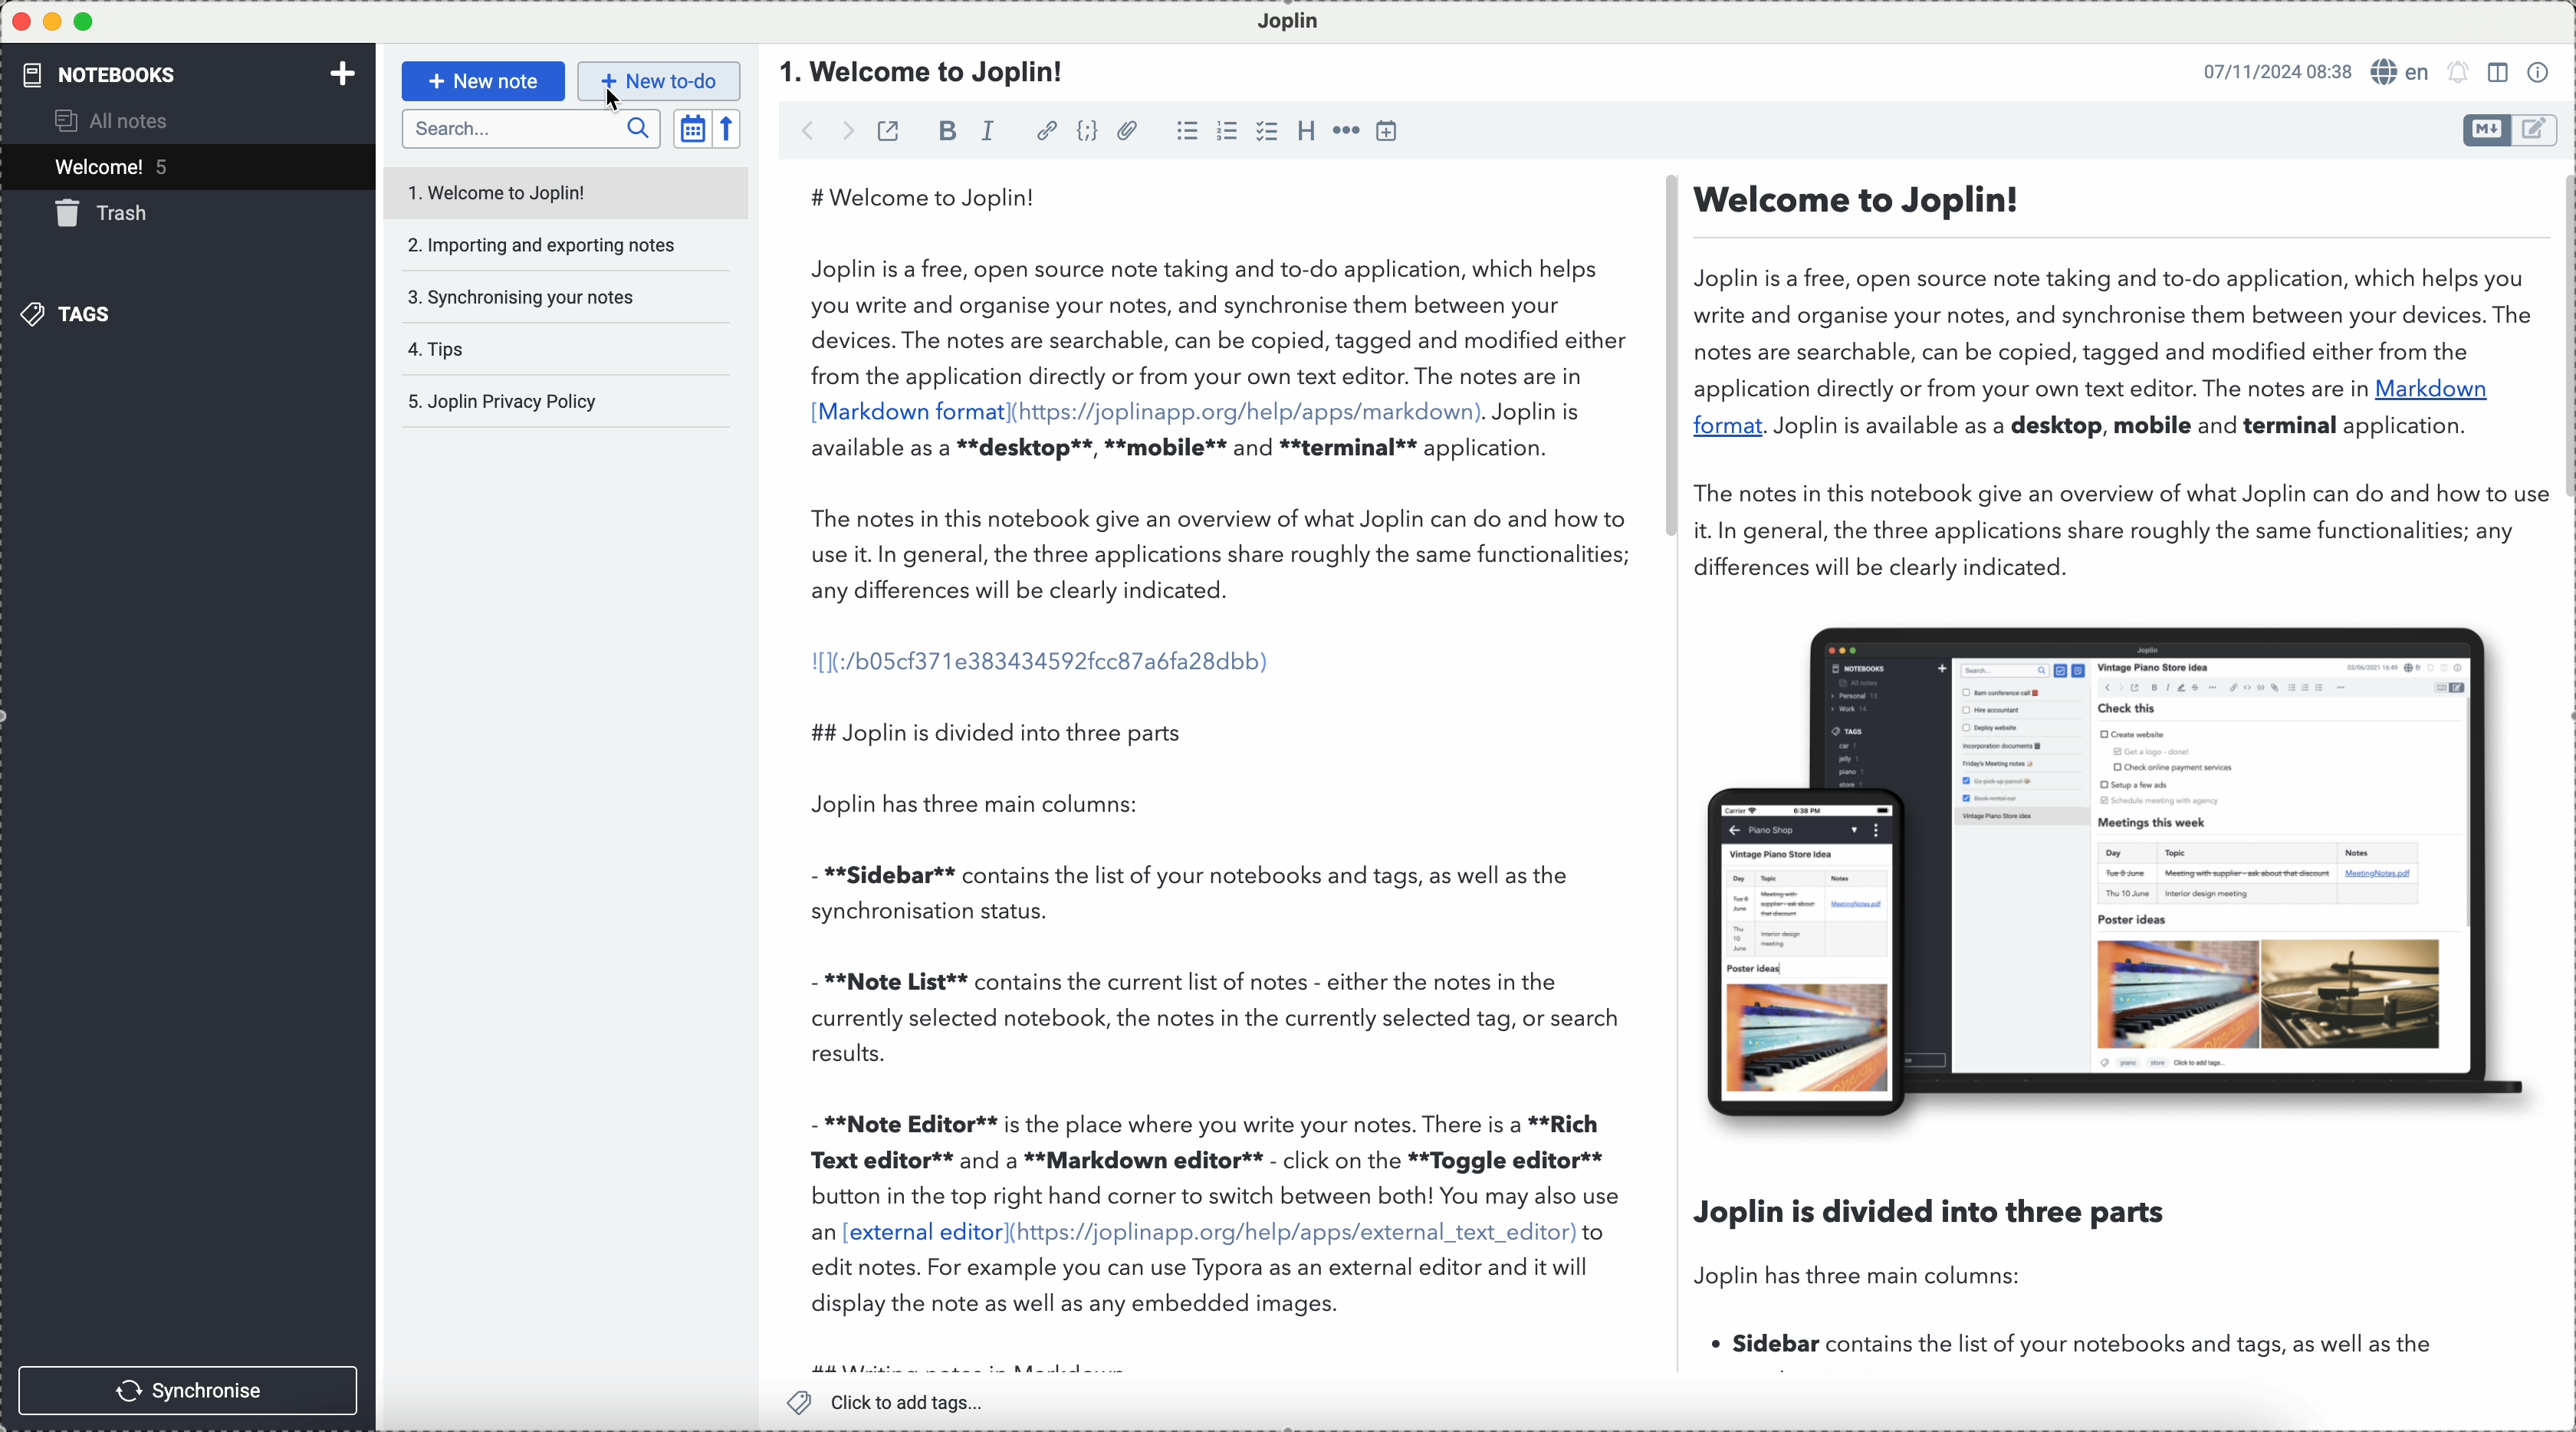 The height and width of the screenshot is (1432, 2576). I want to click on tags, so click(65, 314).